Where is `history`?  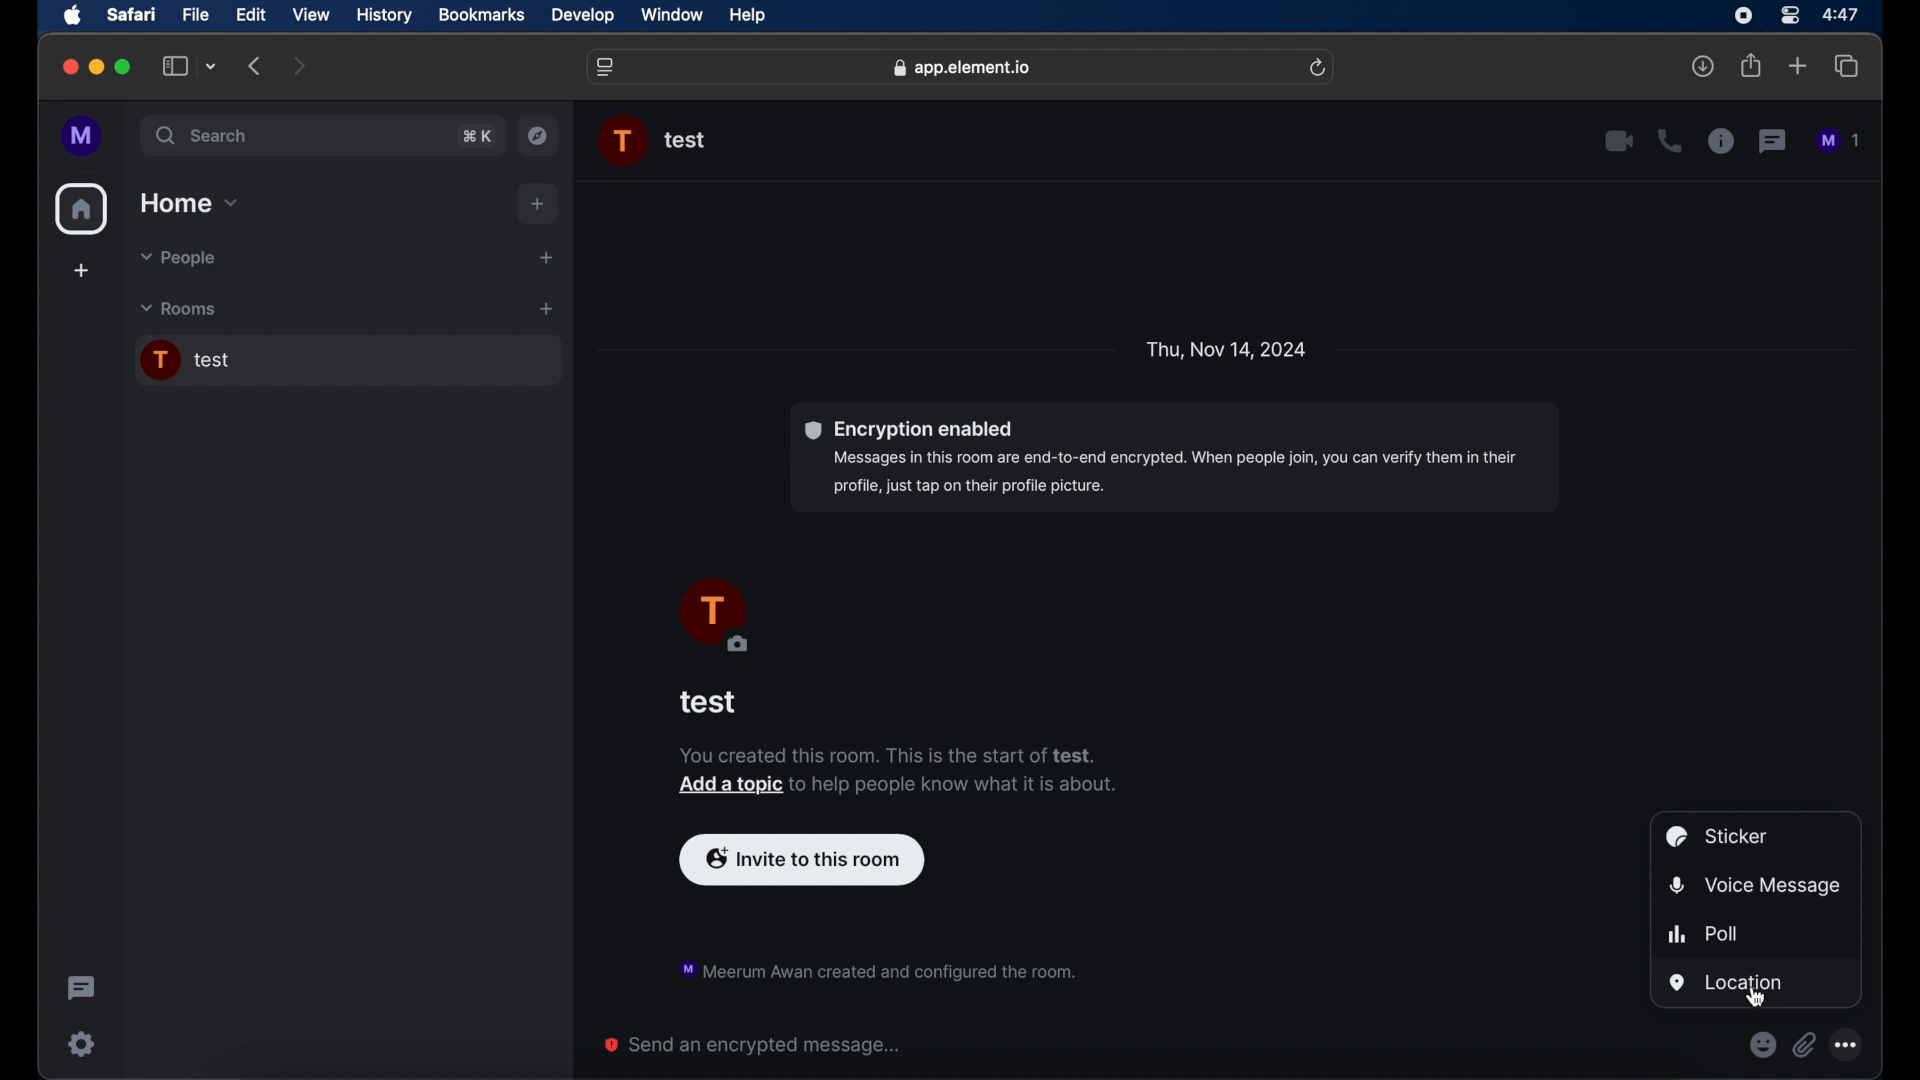
history is located at coordinates (384, 15).